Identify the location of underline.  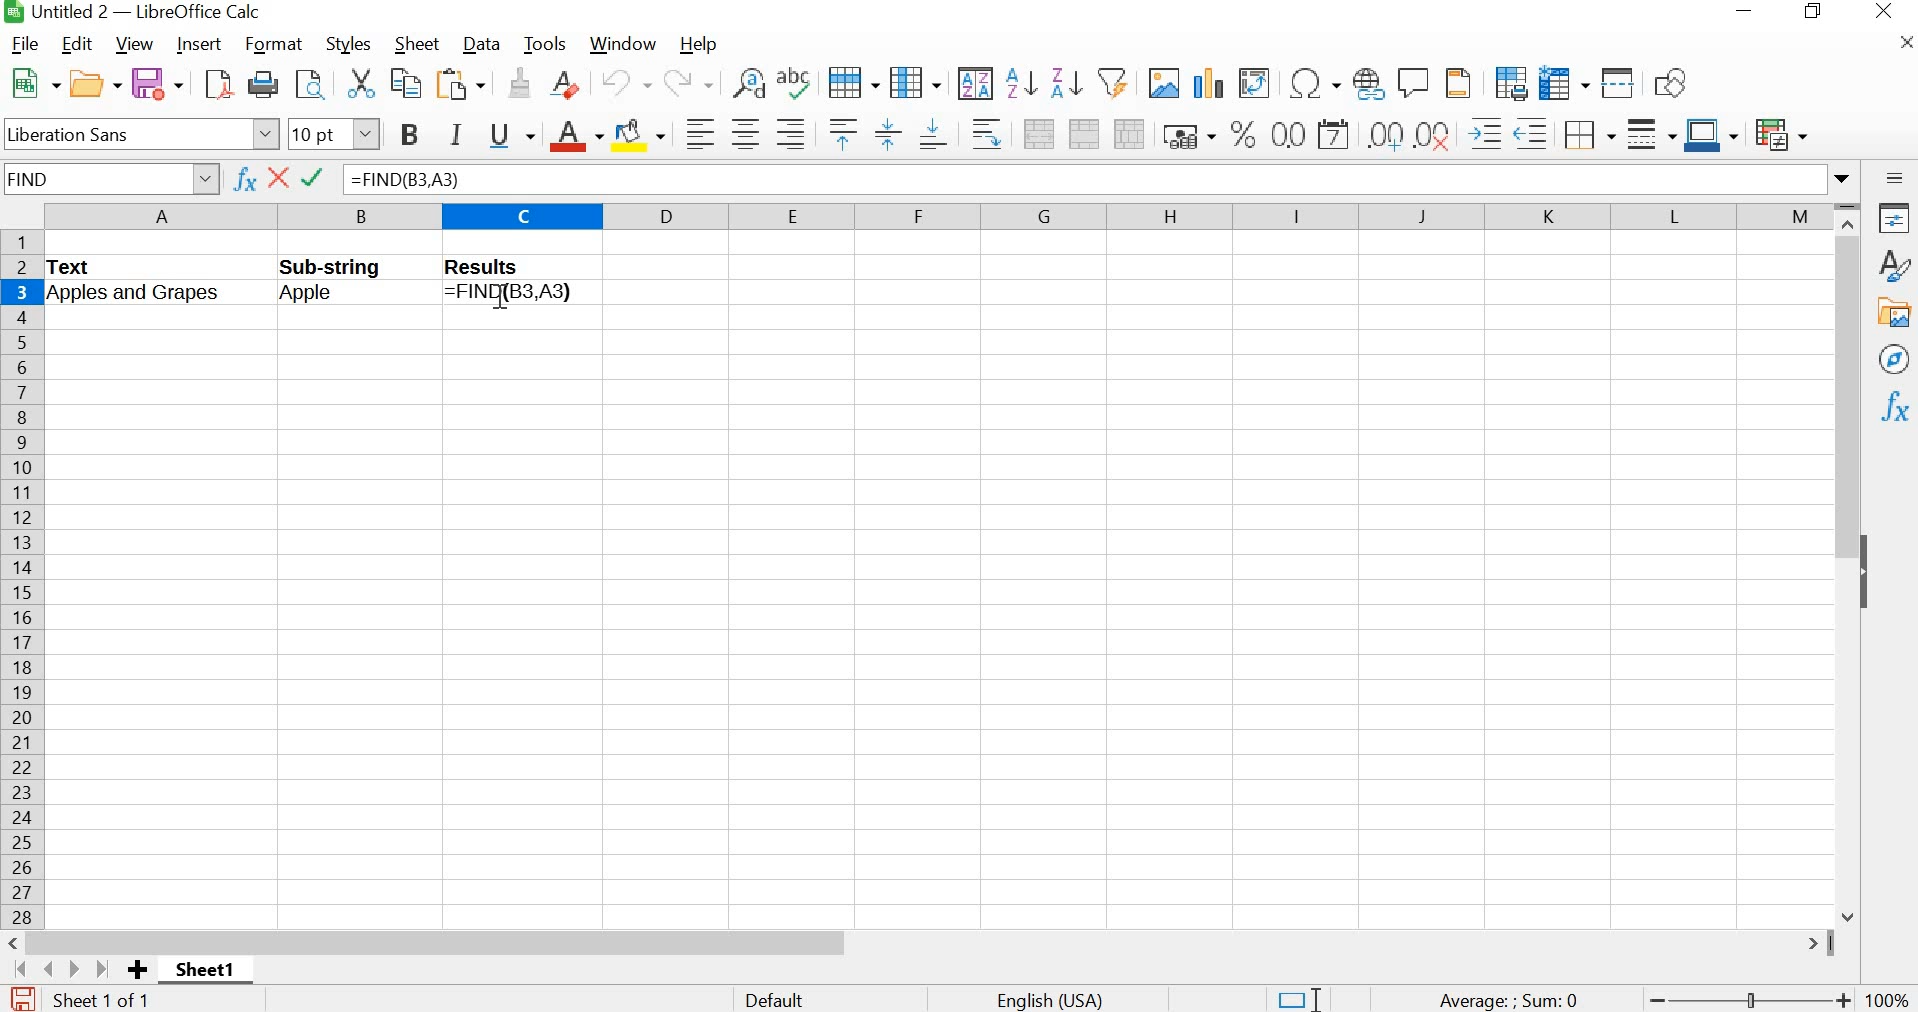
(510, 135).